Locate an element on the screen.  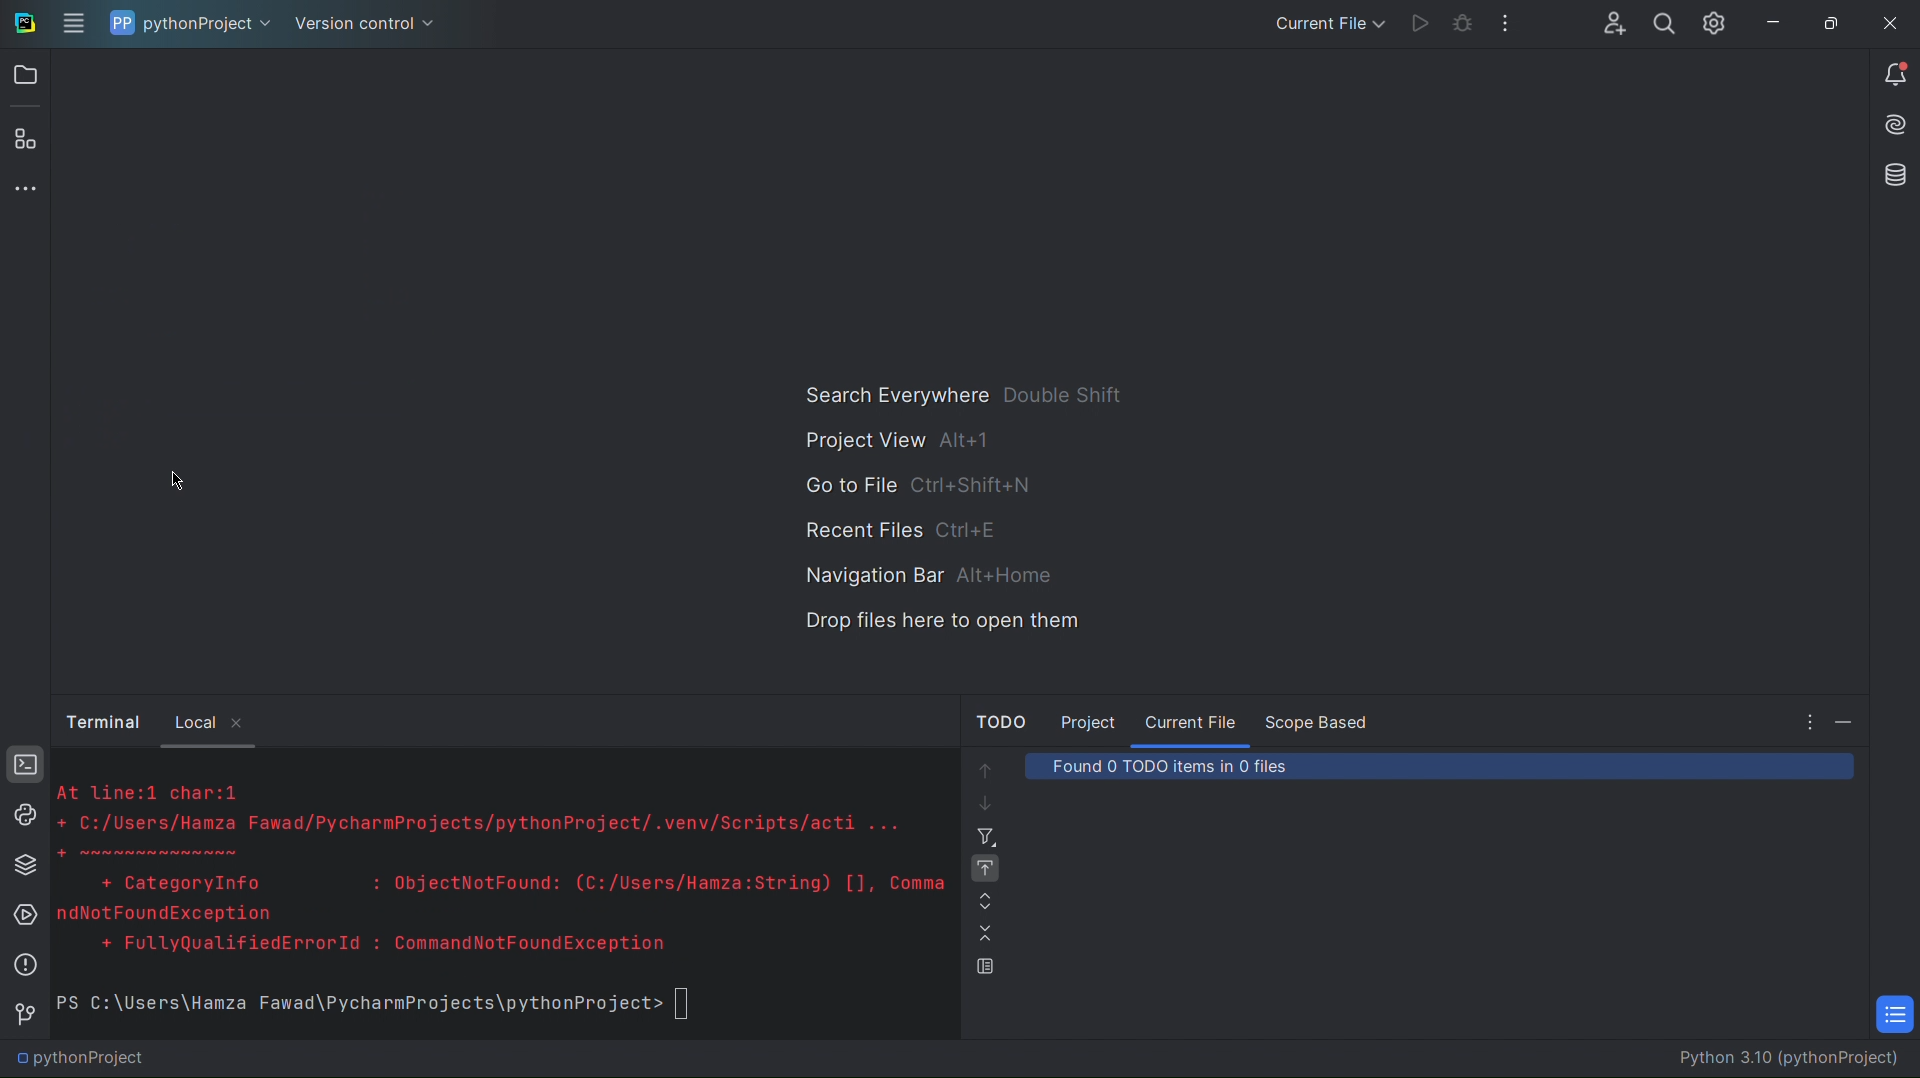
Move down is located at coordinates (985, 809).